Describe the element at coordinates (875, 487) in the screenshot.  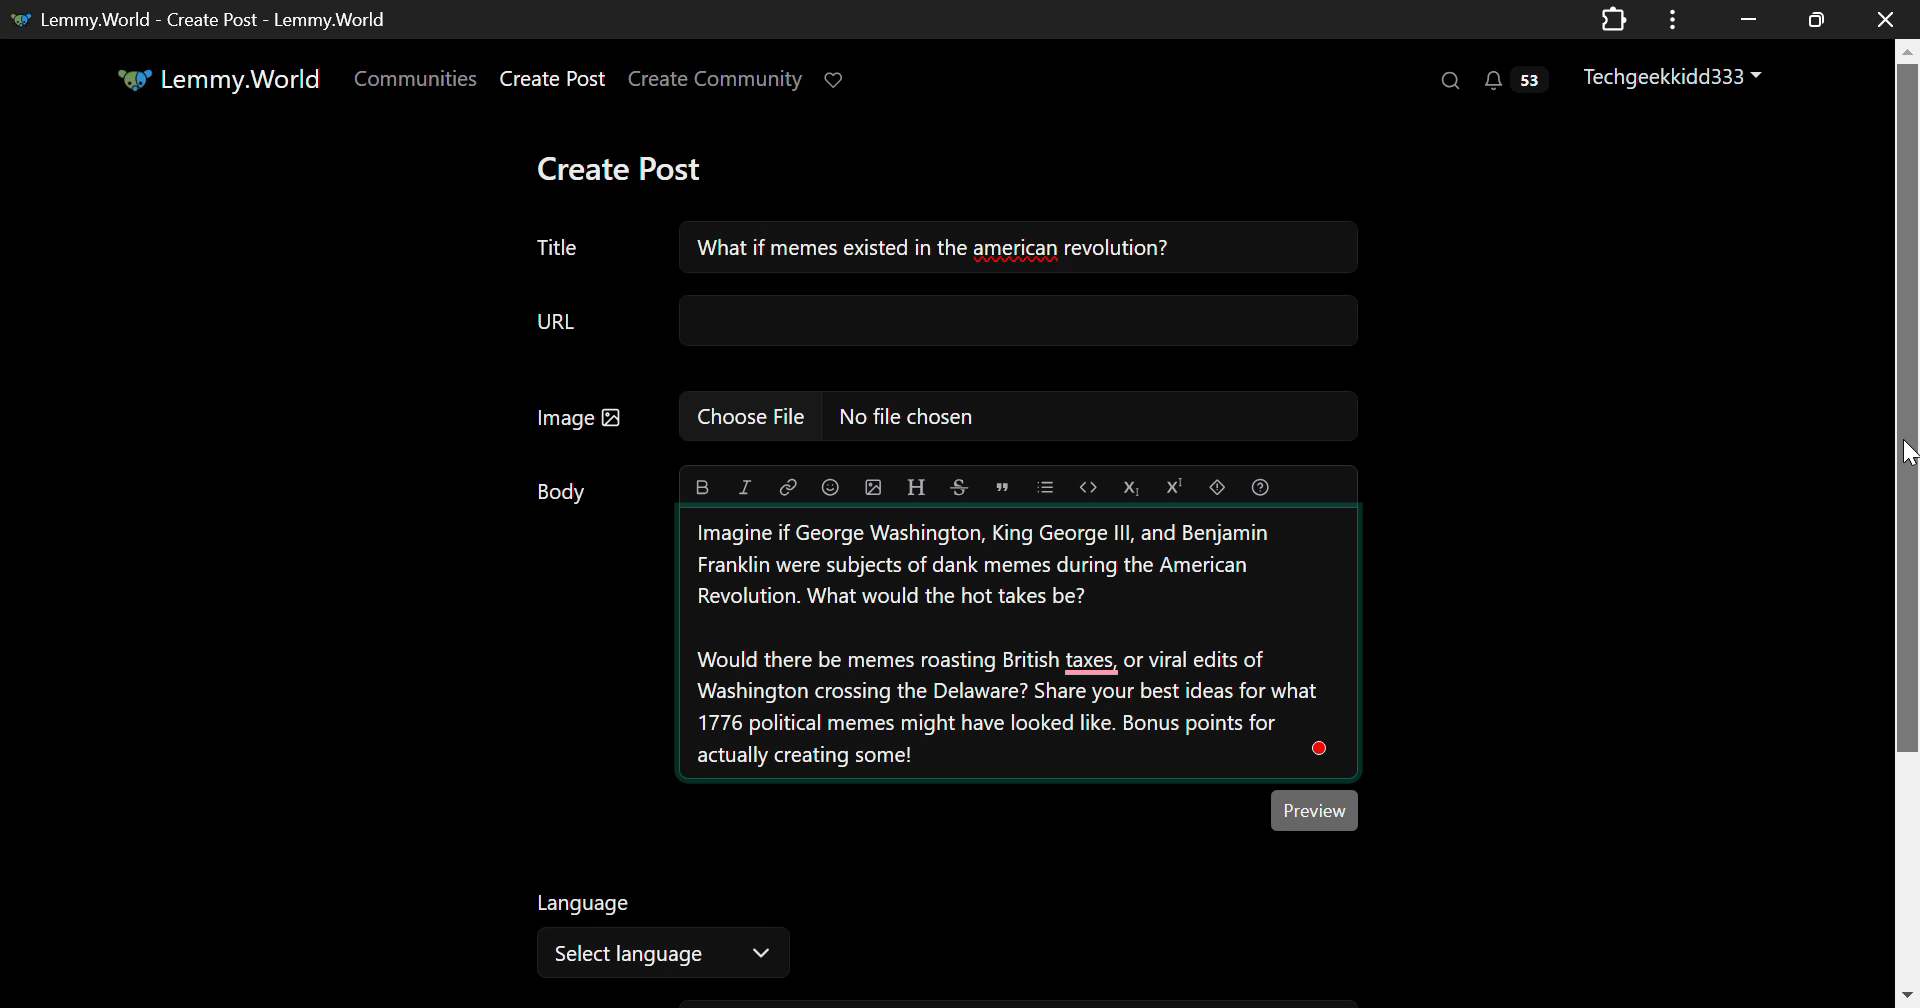
I see `Insert Image` at that location.